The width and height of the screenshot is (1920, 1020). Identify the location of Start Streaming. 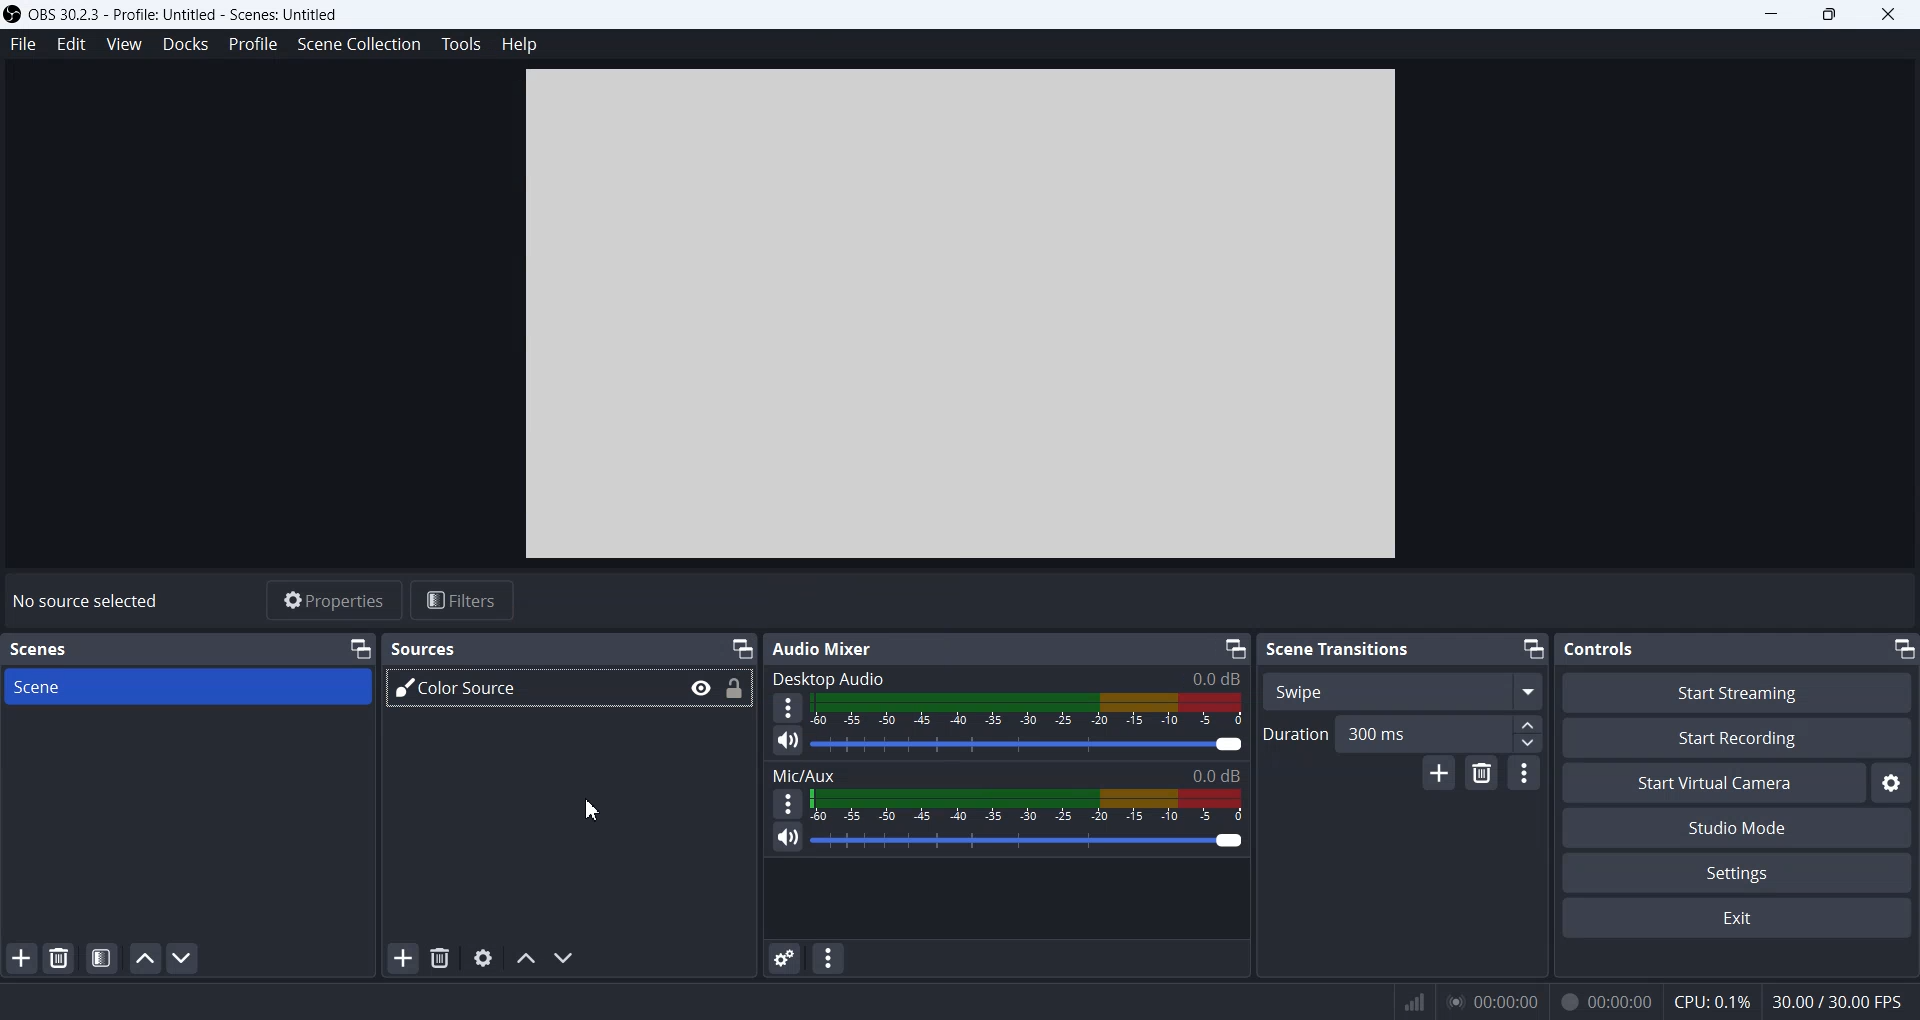
(1736, 692).